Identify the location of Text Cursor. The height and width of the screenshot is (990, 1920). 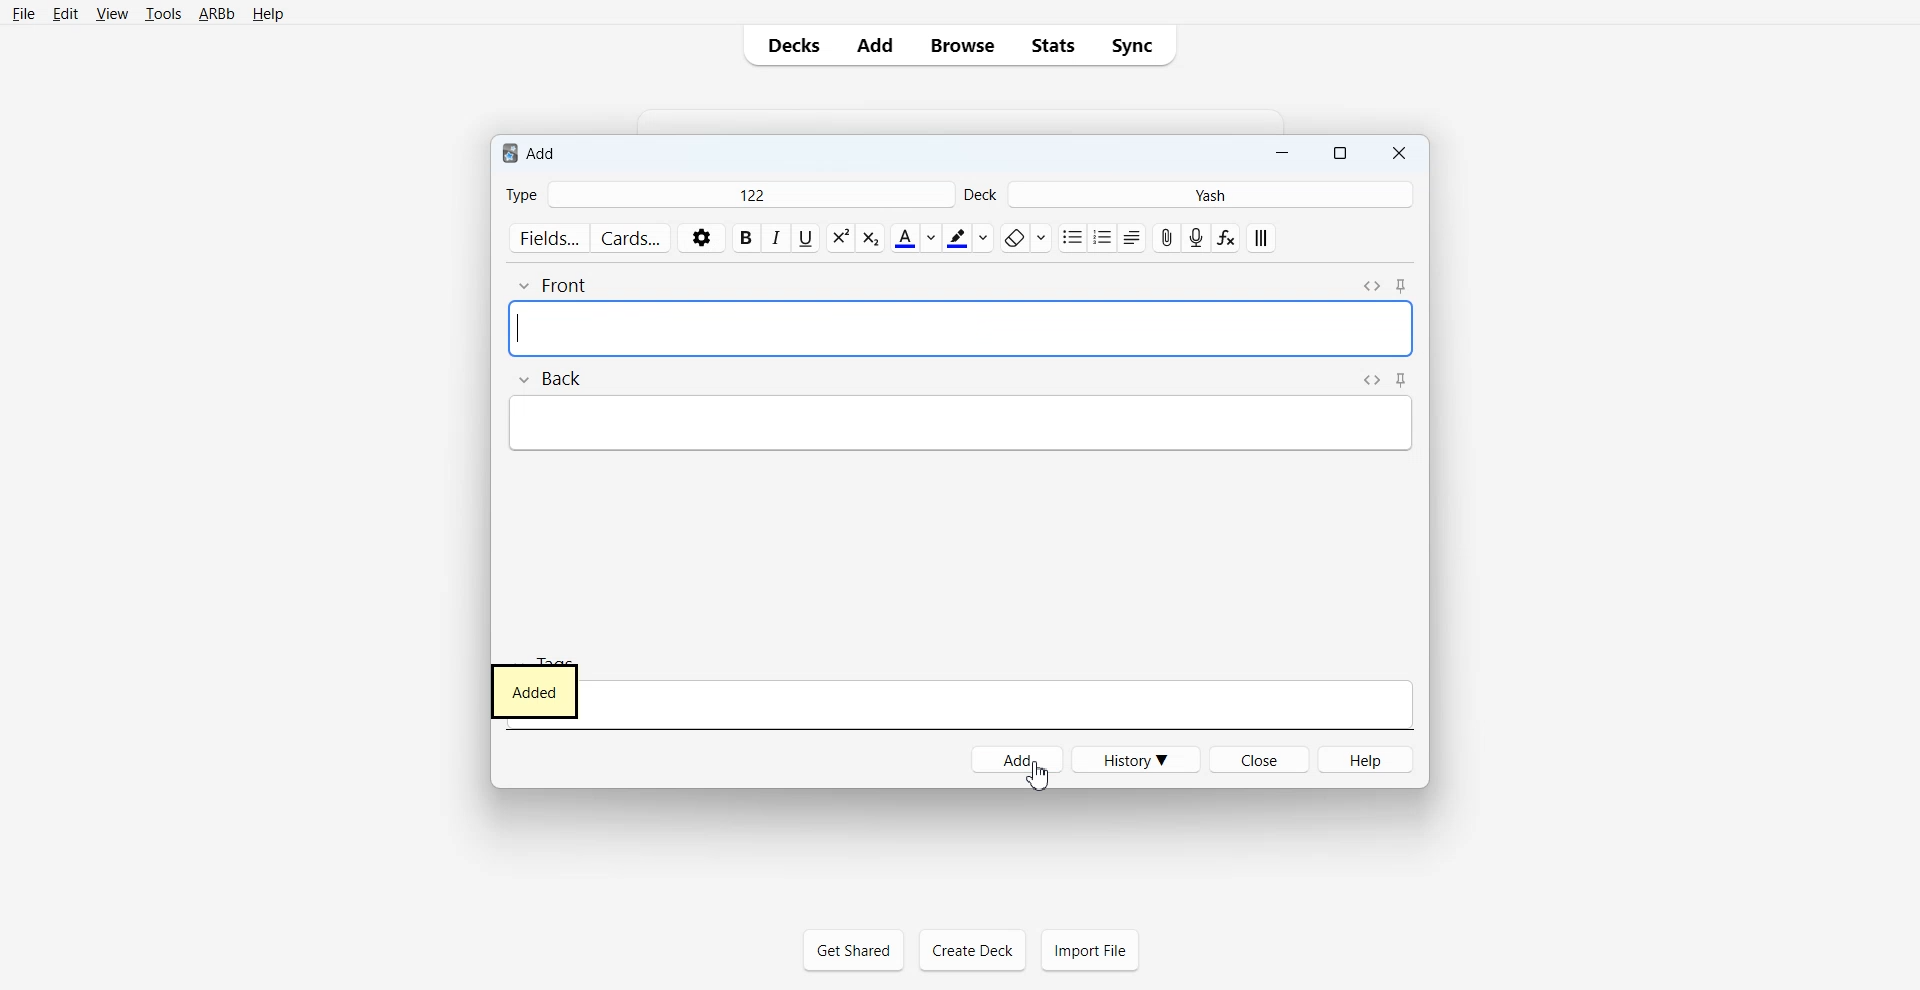
(522, 329).